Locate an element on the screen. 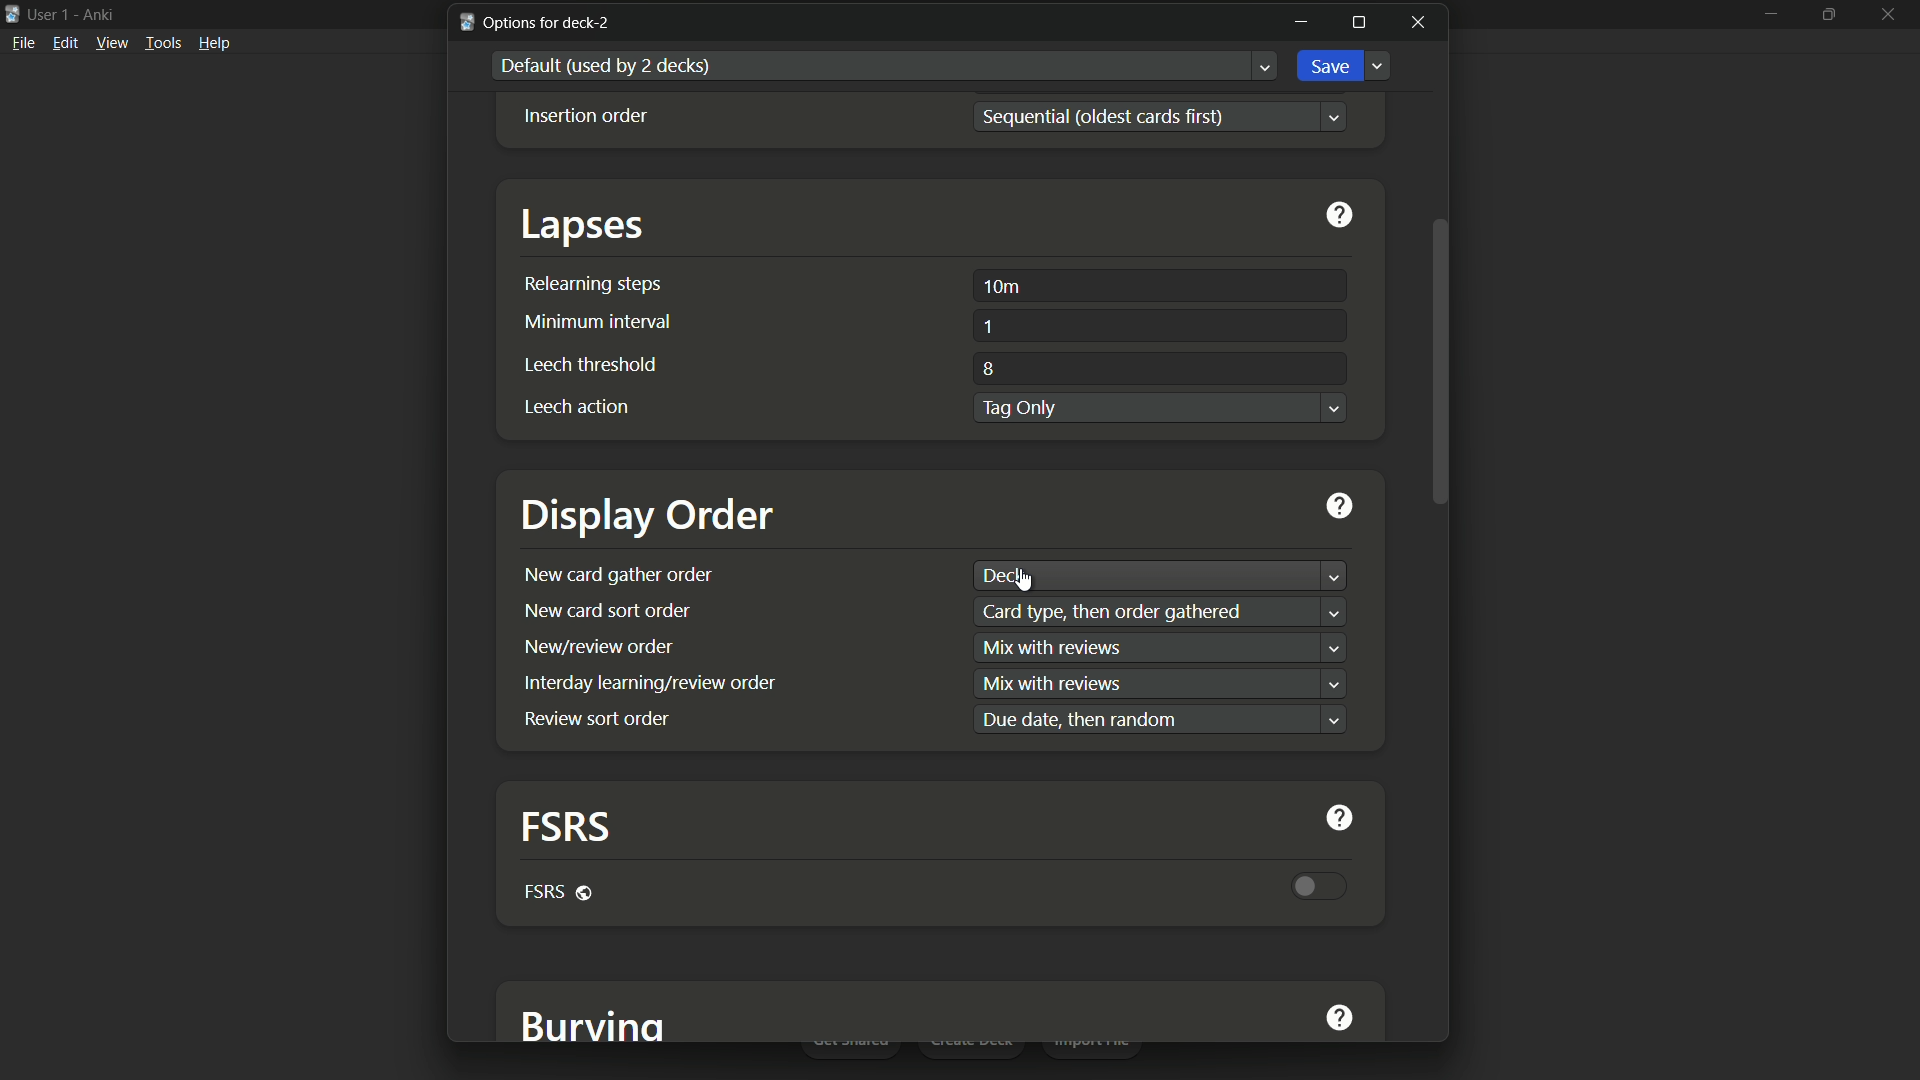 This screenshot has height=1080, width=1920. leech threshold is located at coordinates (591, 363).